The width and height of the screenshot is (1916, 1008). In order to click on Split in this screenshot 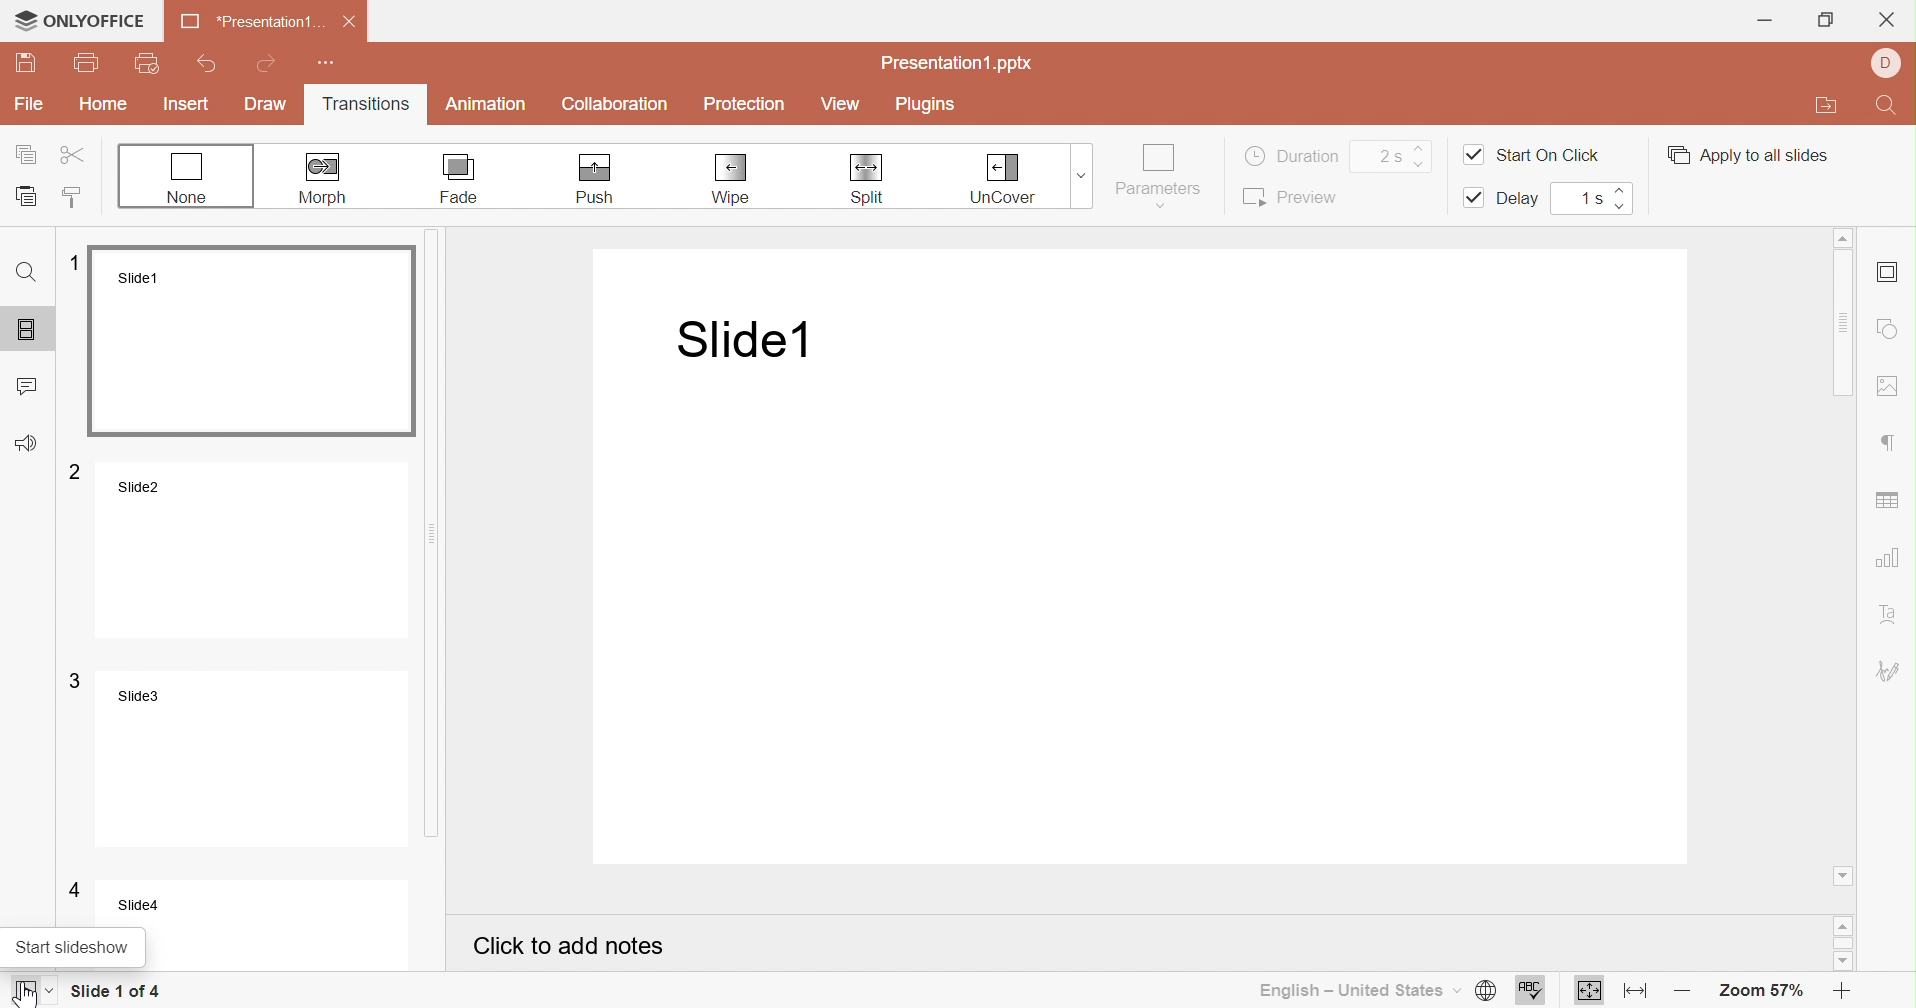, I will do `click(873, 180)`.